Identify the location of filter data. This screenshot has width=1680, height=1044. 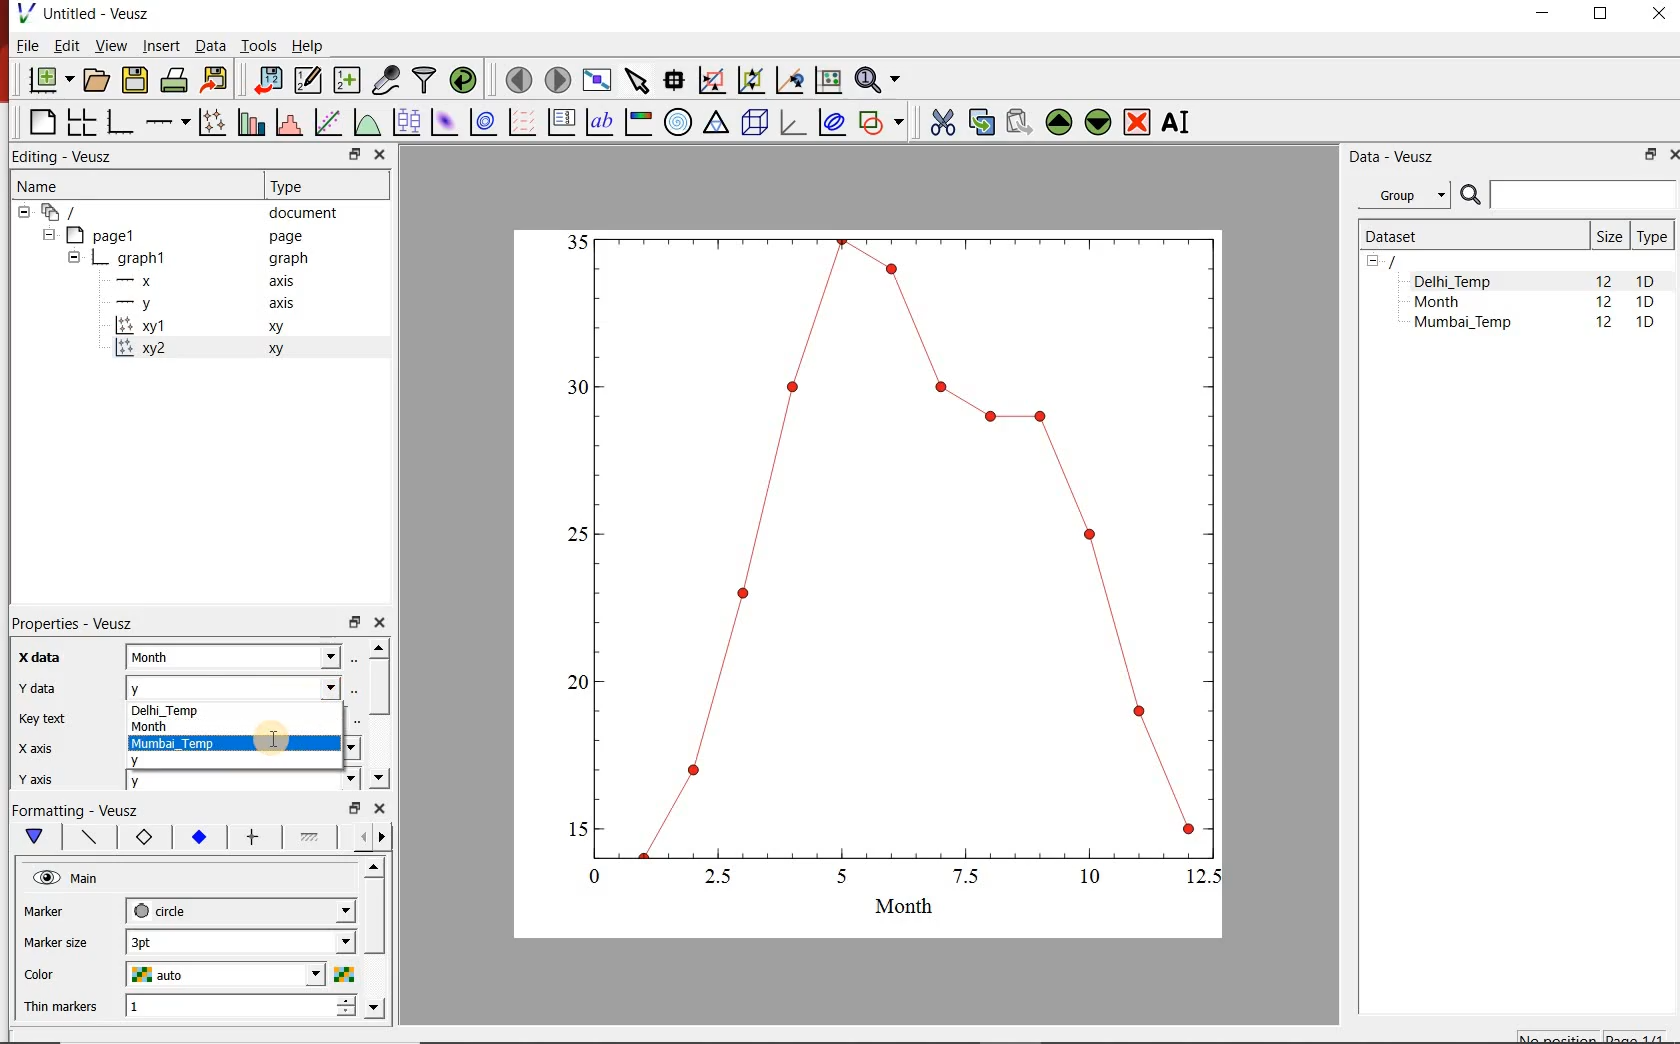
(425, 80).